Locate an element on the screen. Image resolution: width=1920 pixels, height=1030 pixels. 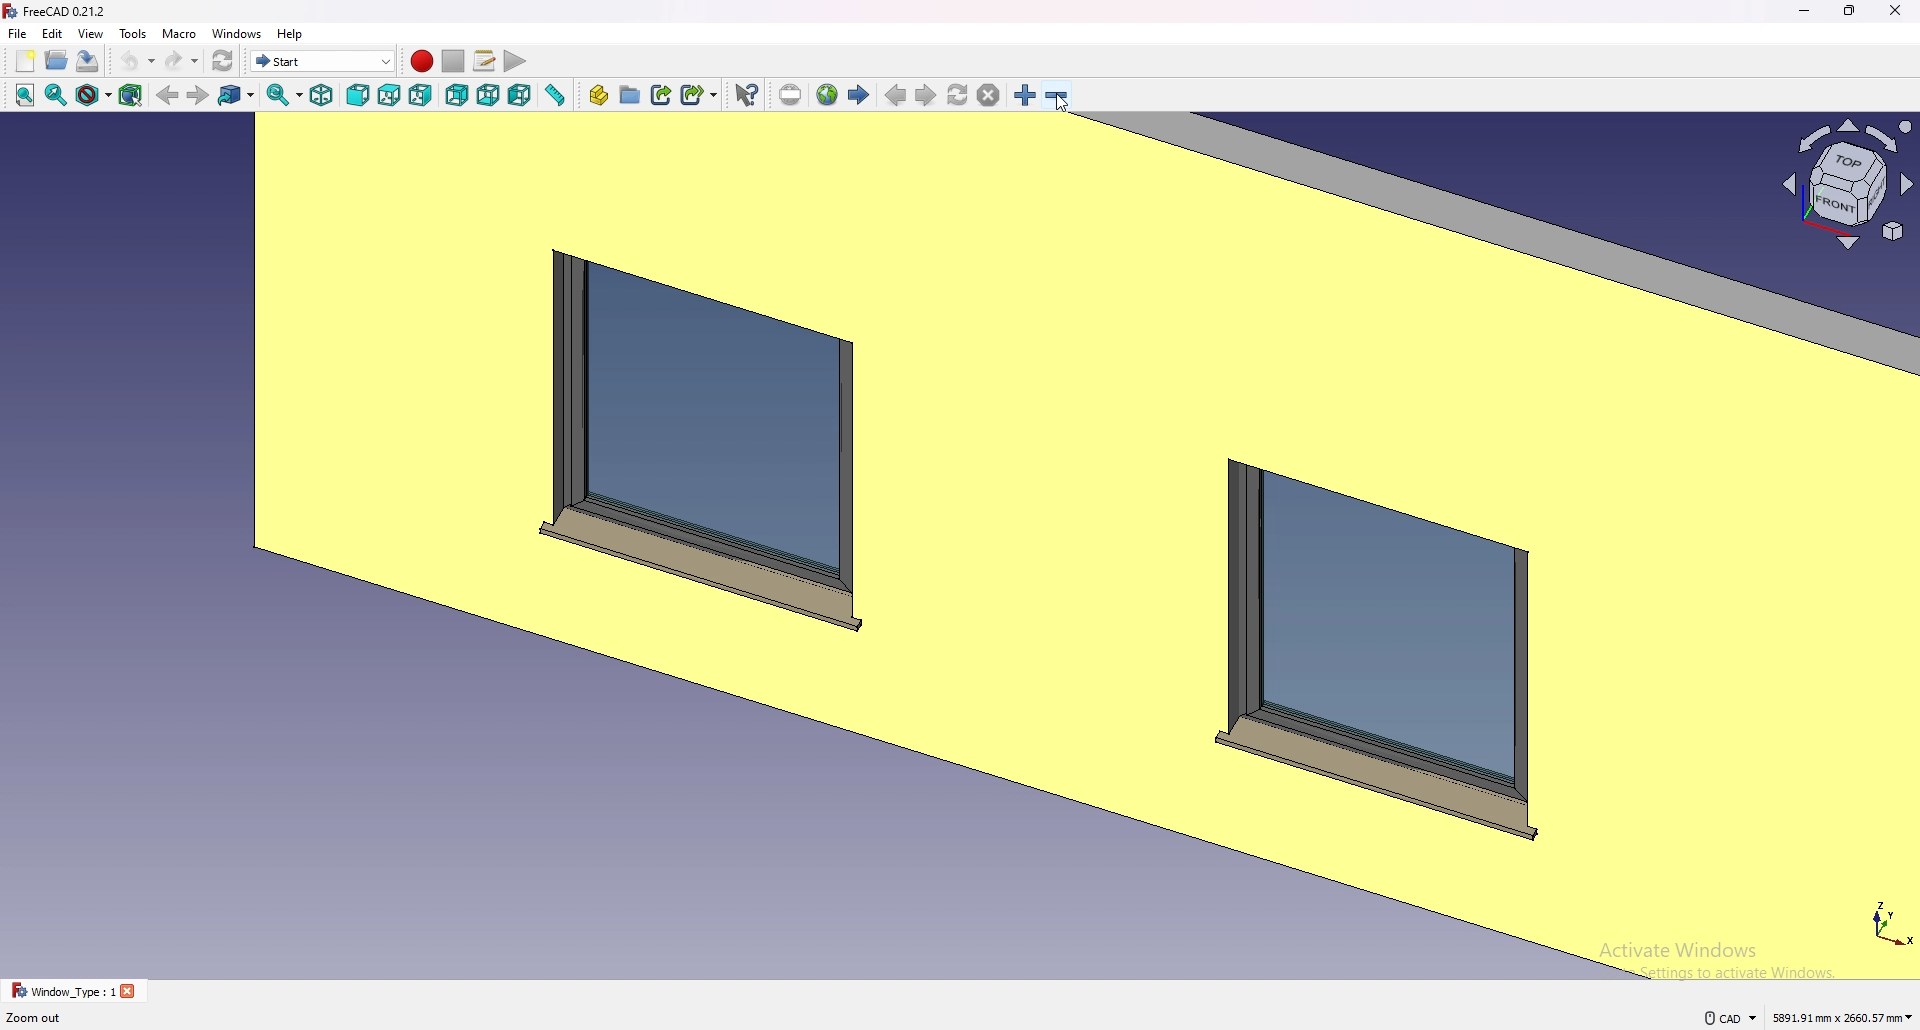
measure distance is located at coordinates (554, 95).